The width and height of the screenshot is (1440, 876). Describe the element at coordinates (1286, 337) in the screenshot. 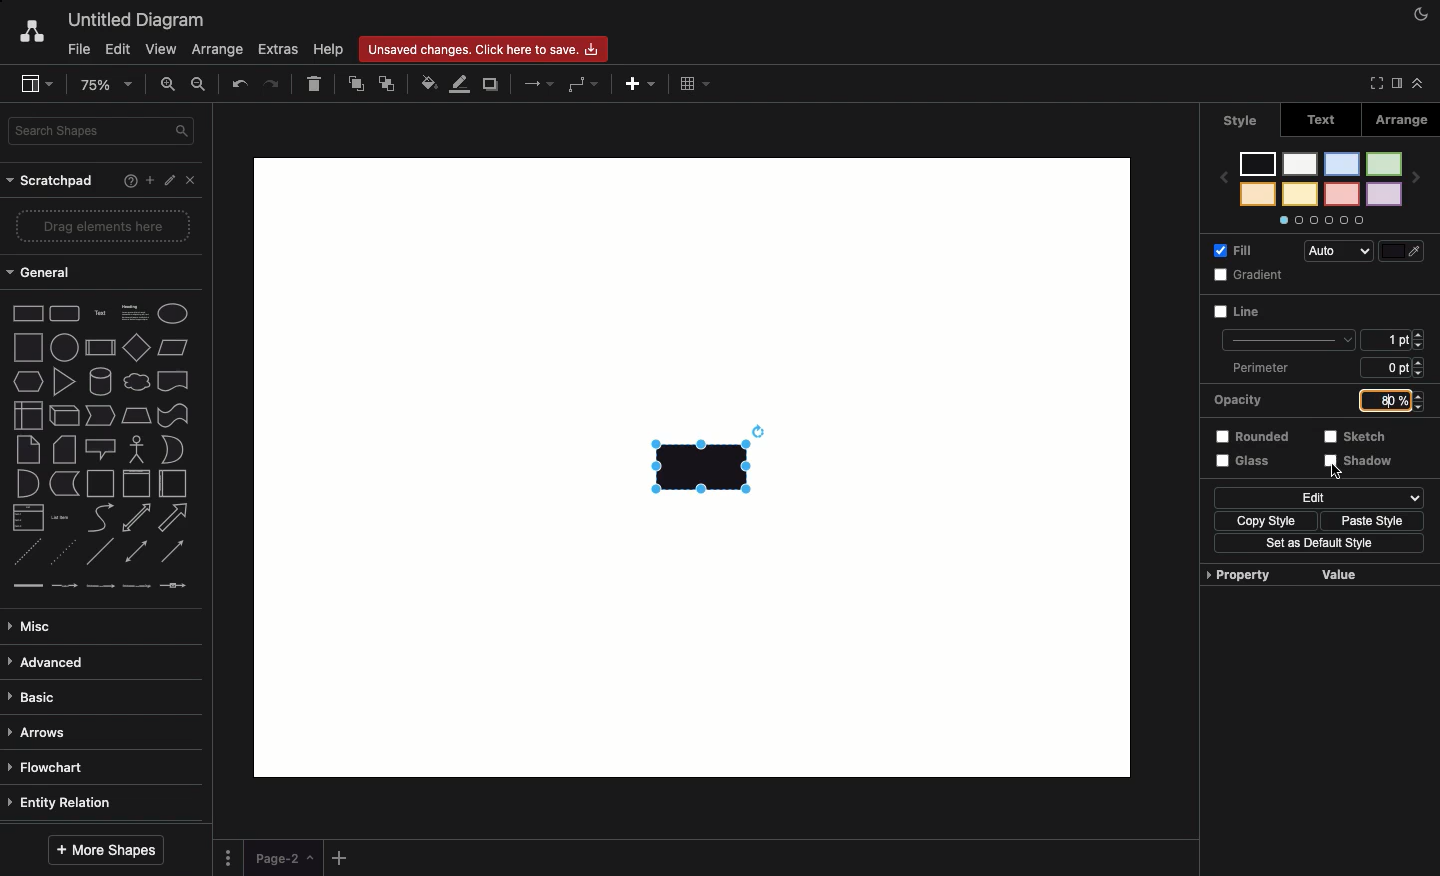

I see `line` at that location.